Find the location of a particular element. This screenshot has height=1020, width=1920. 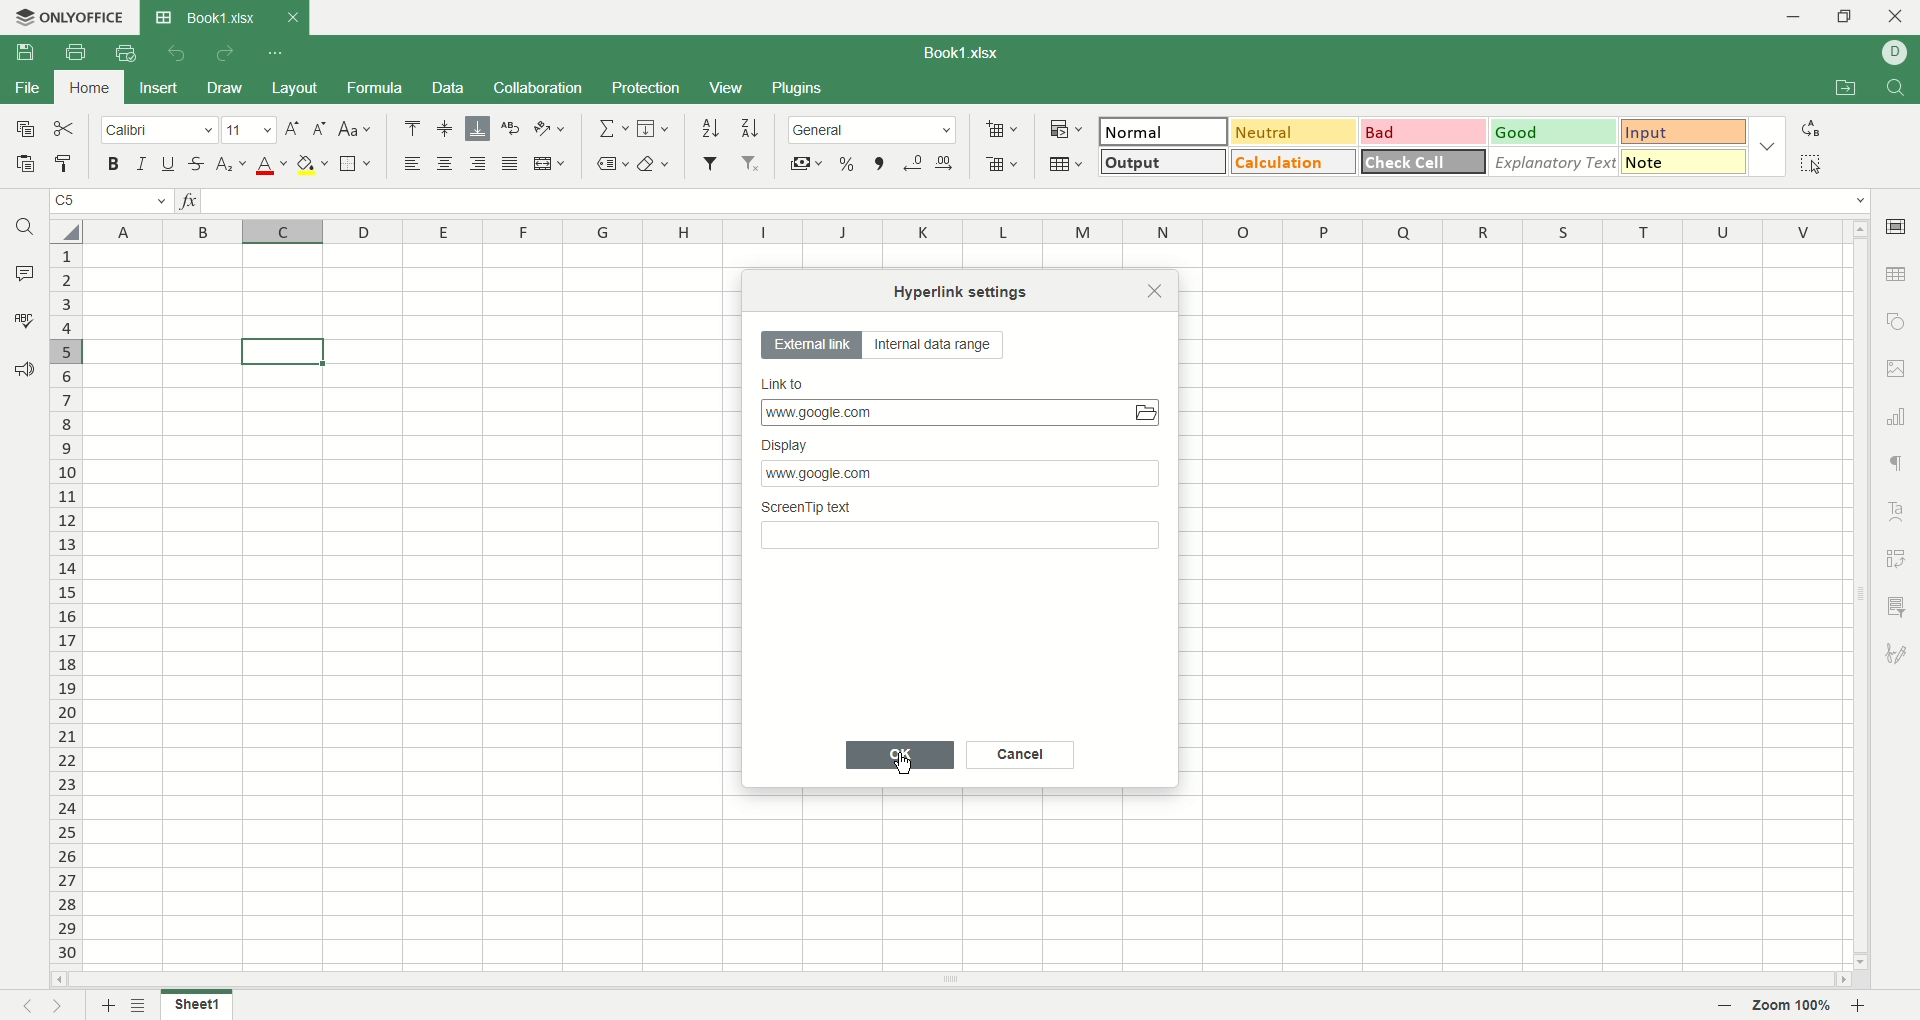

comma style is located at coordinates (879, 163).